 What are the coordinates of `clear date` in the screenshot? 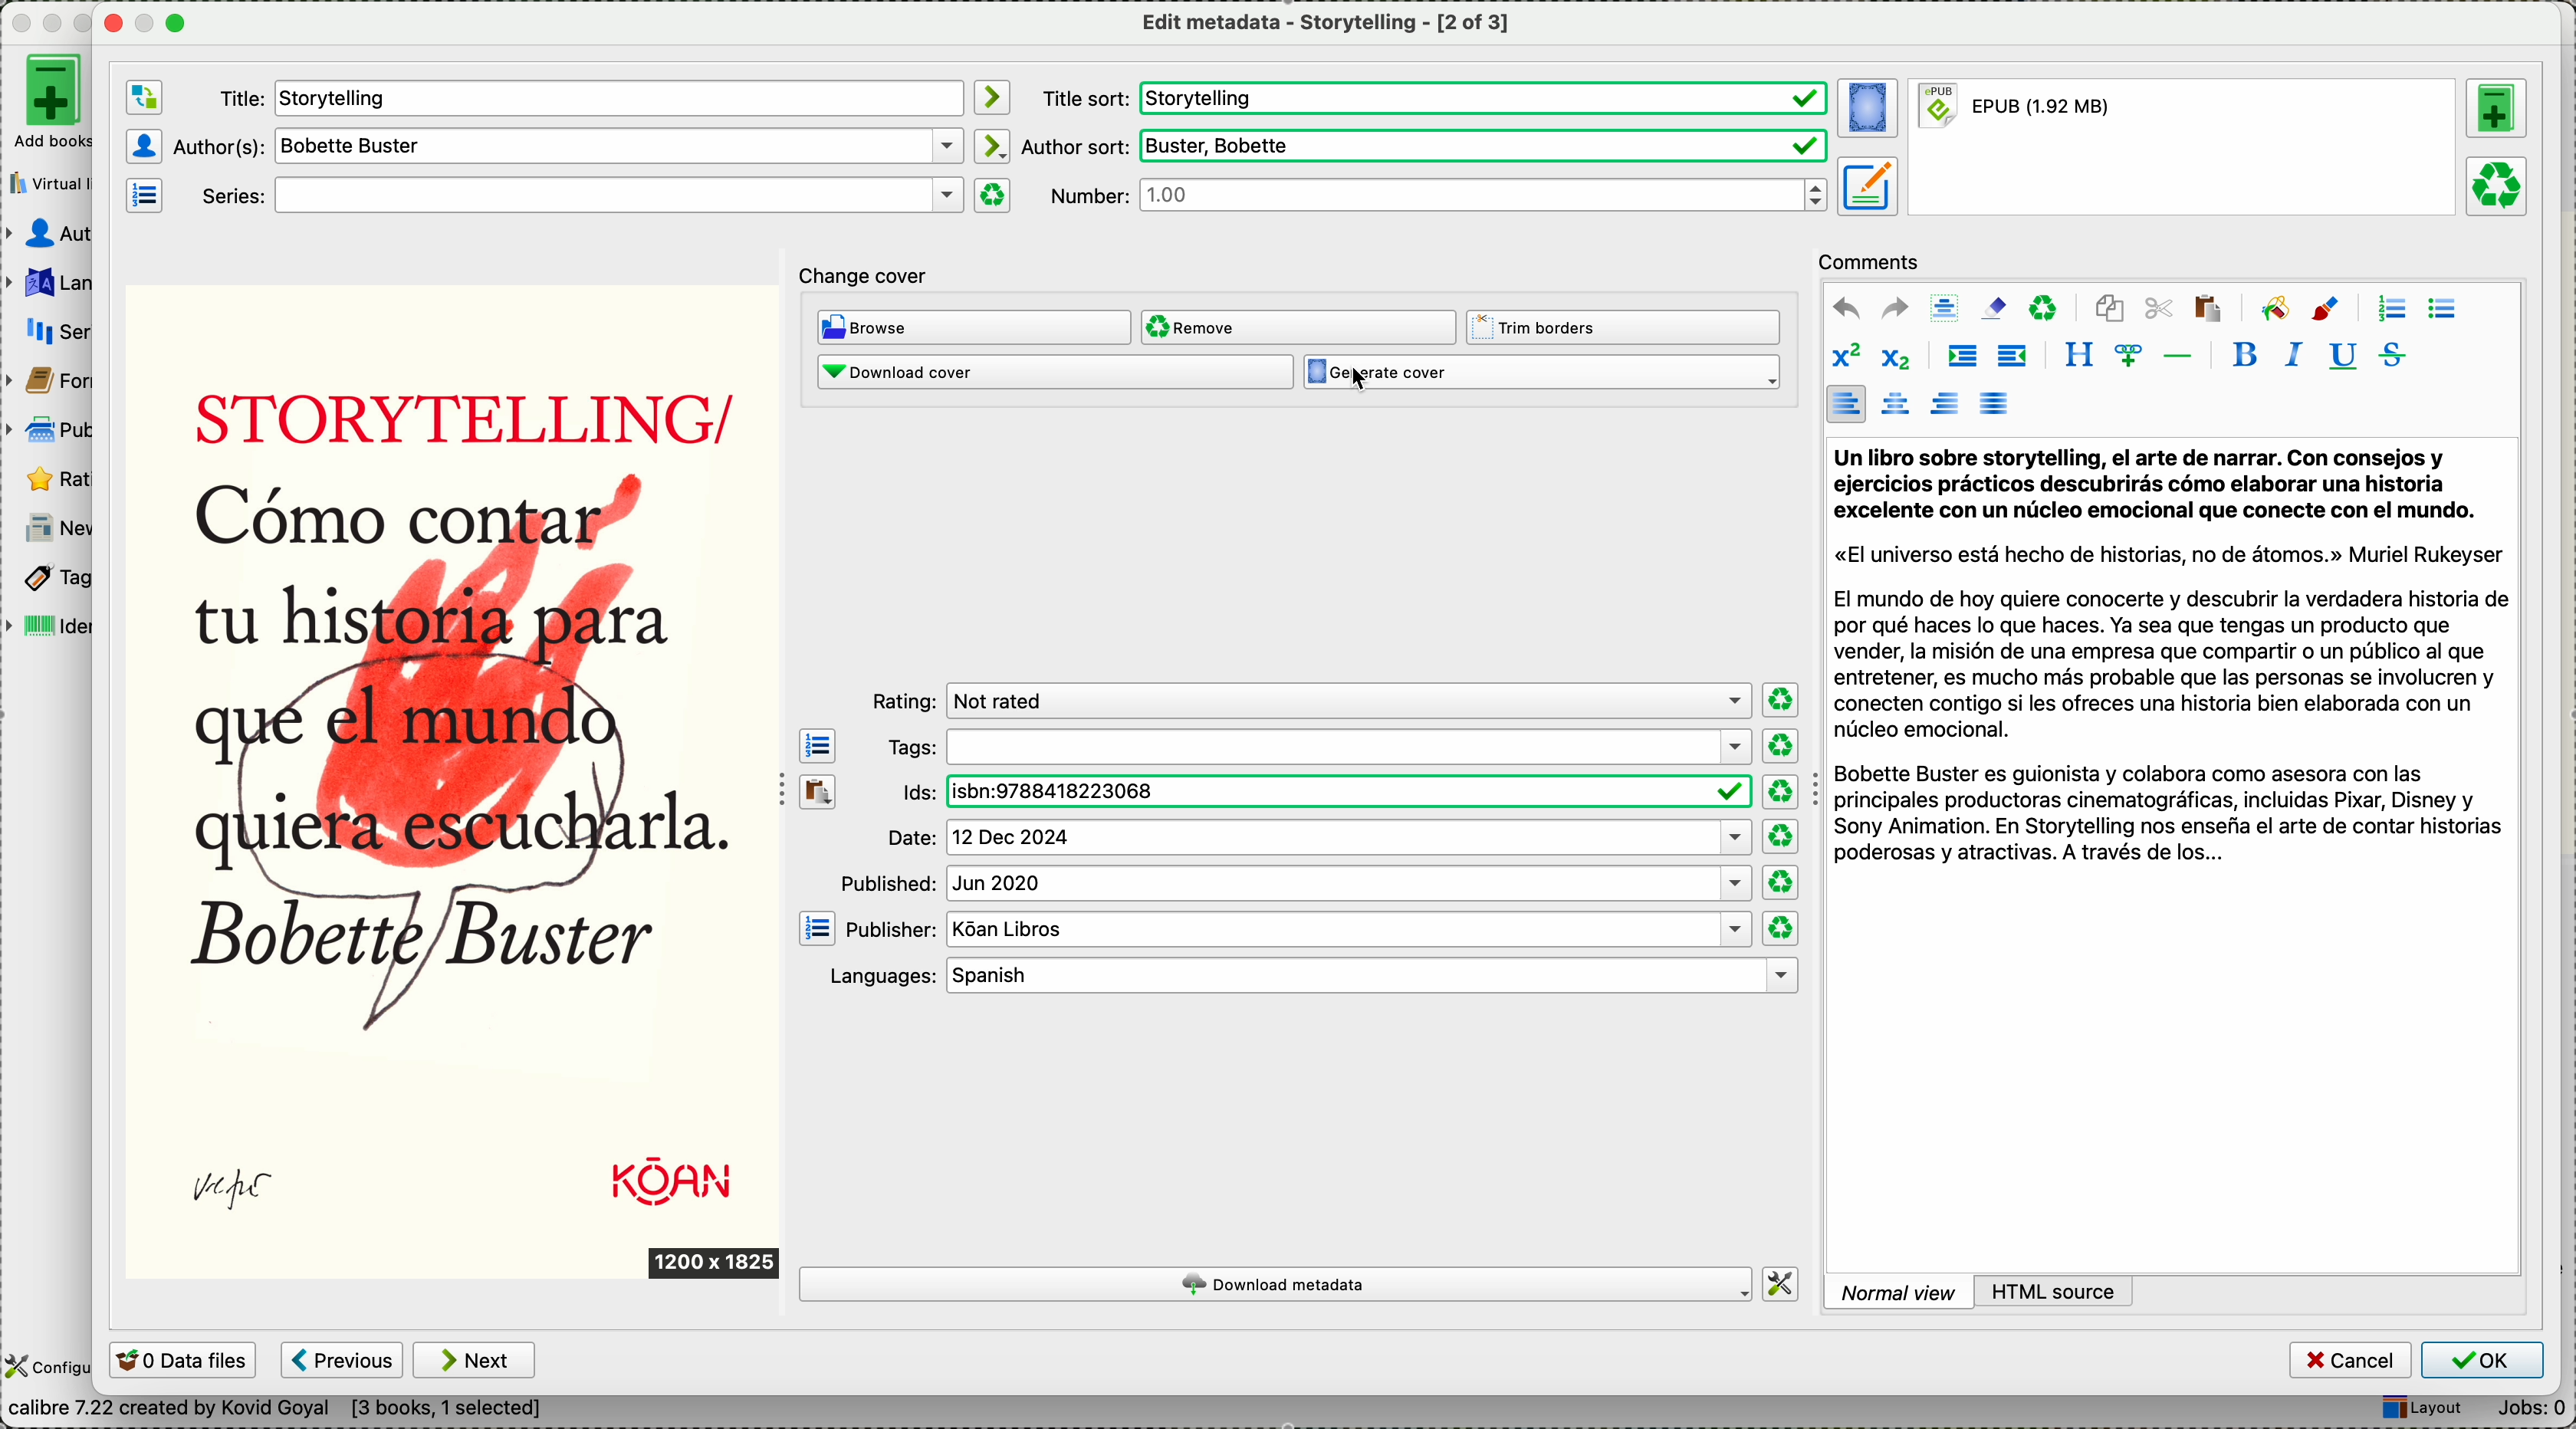 It's located at (1784, 836).